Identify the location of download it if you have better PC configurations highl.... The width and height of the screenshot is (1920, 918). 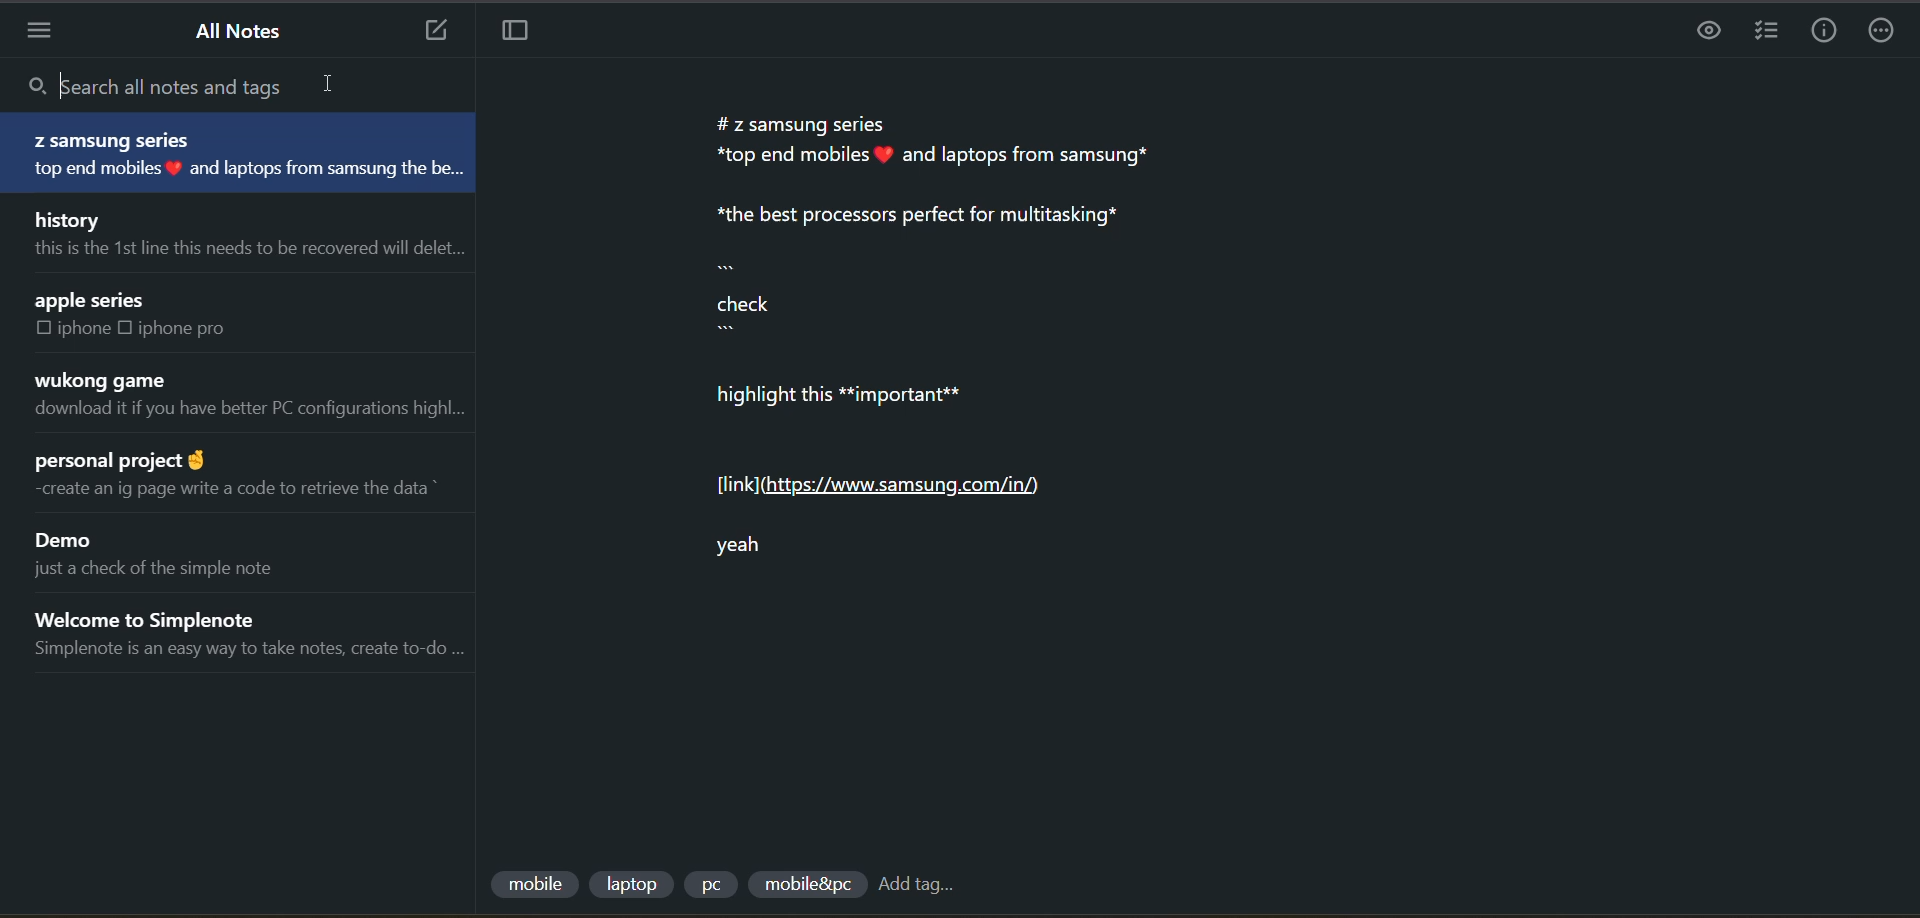
(253, 410).